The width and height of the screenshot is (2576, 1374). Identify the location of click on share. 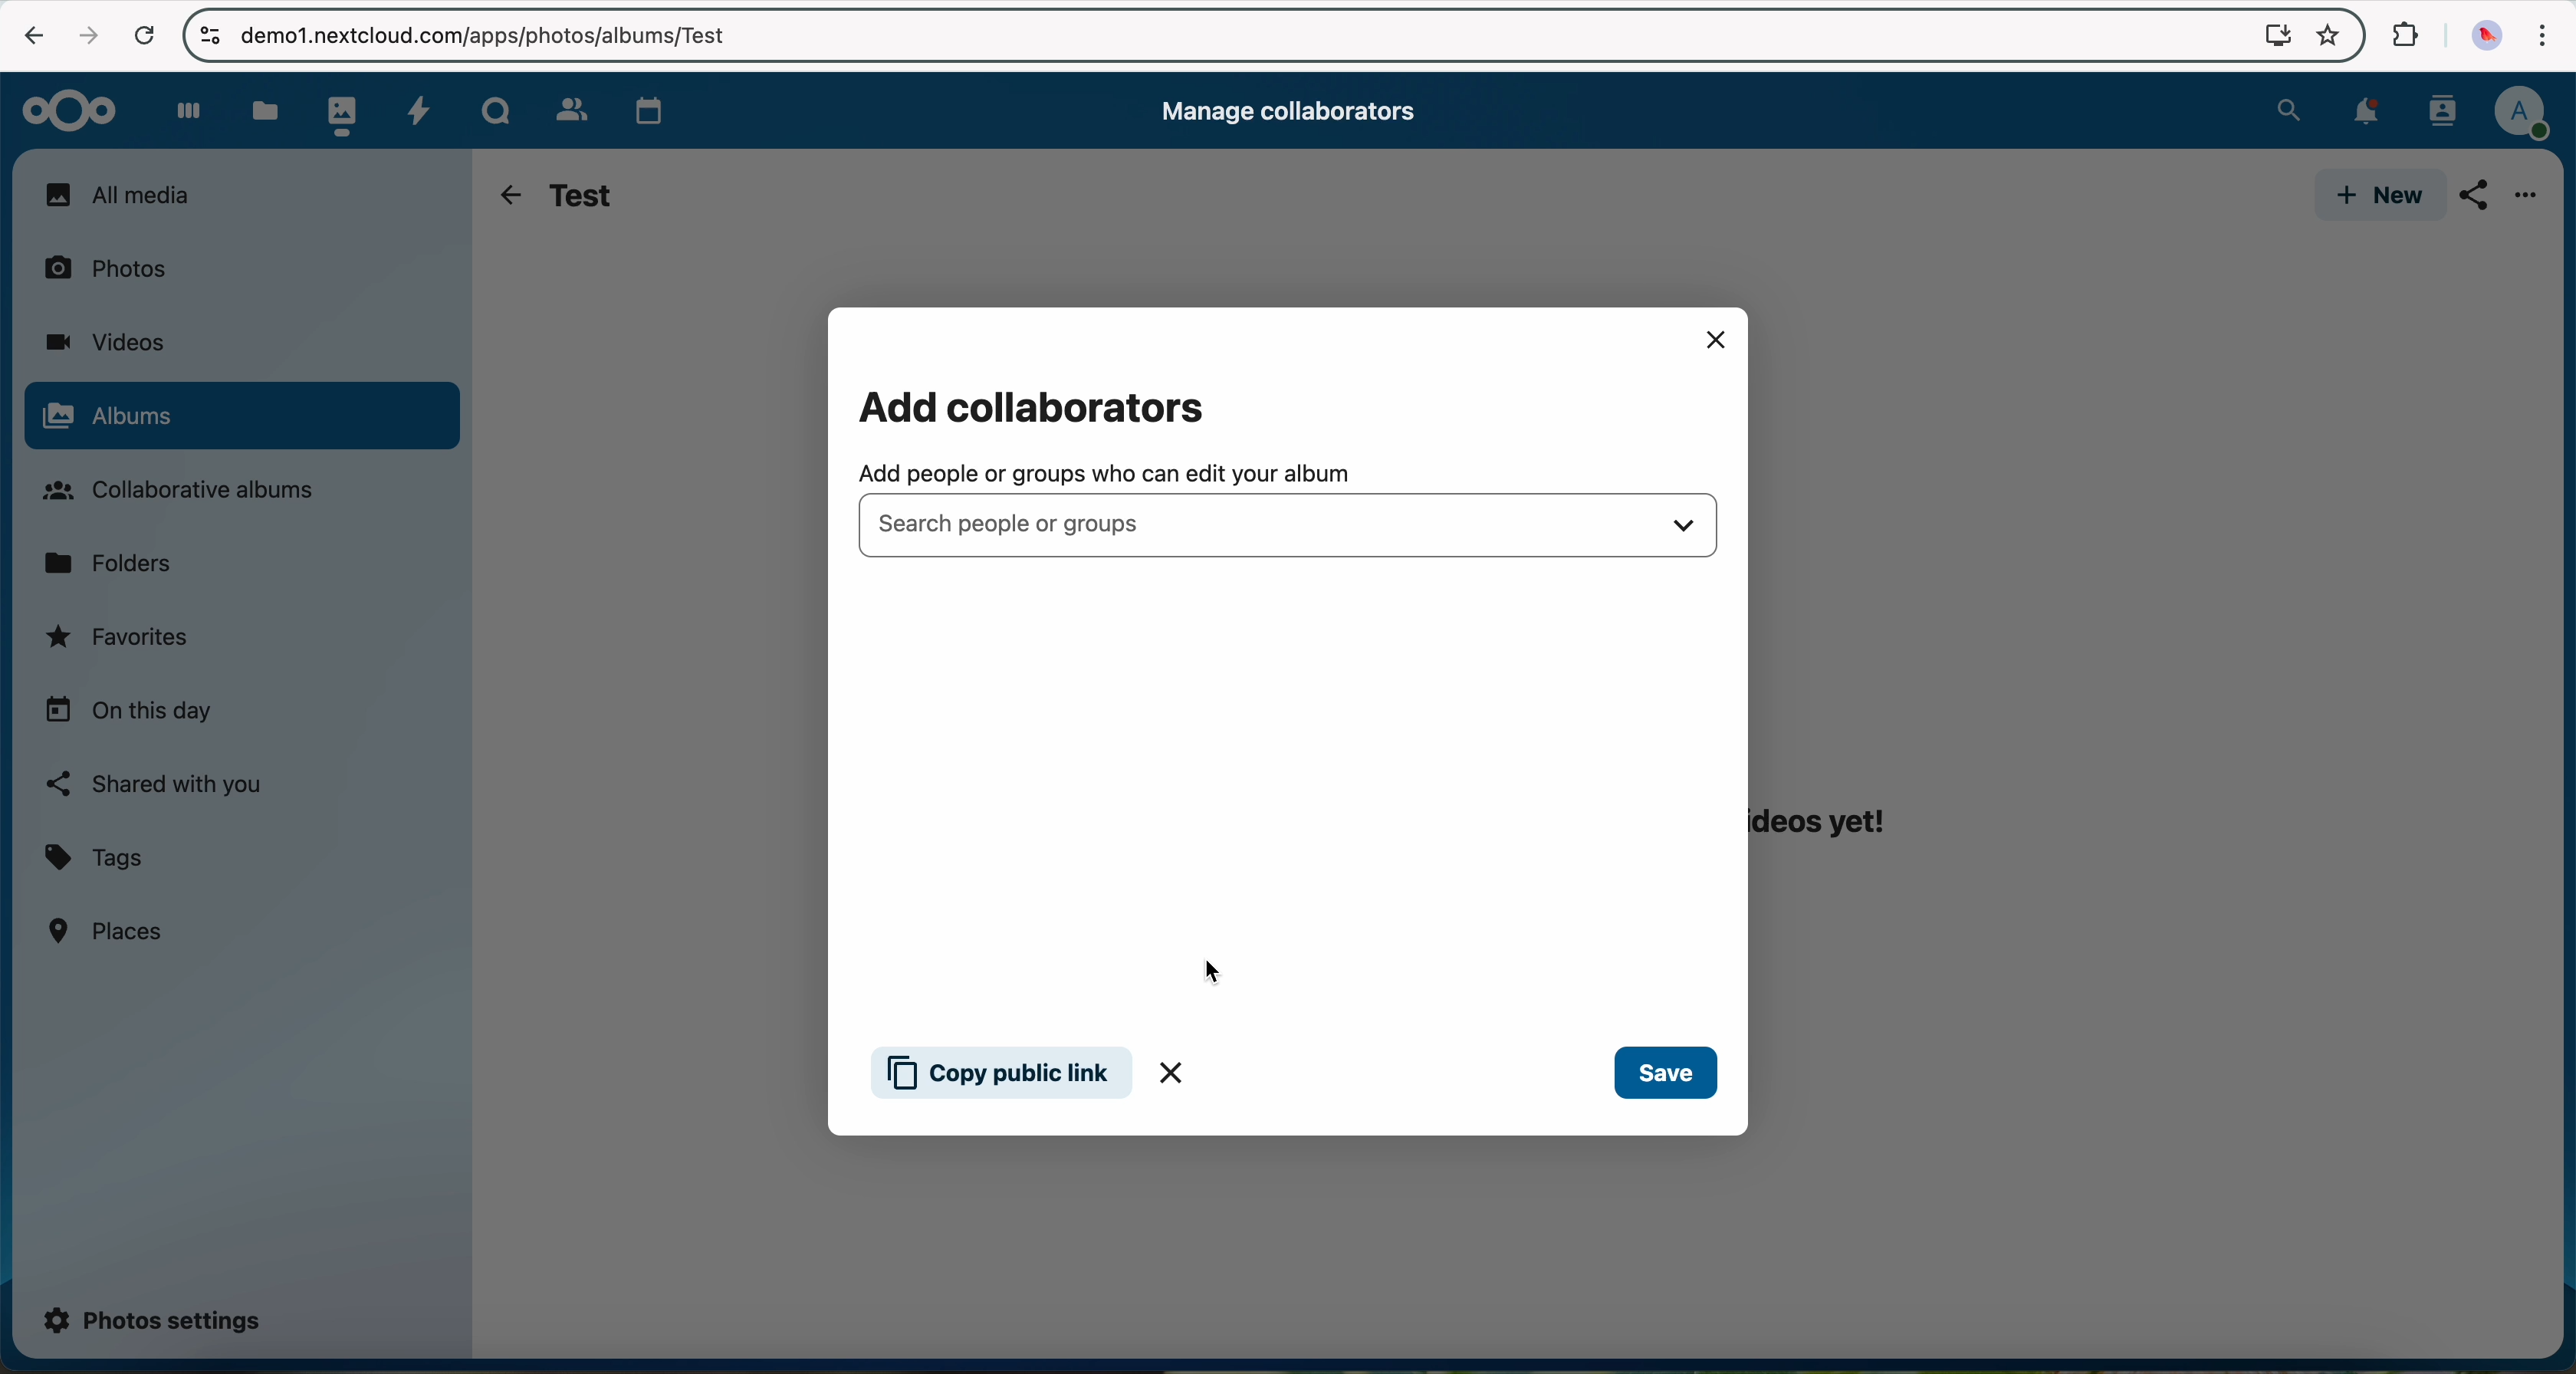
(2479, 202).